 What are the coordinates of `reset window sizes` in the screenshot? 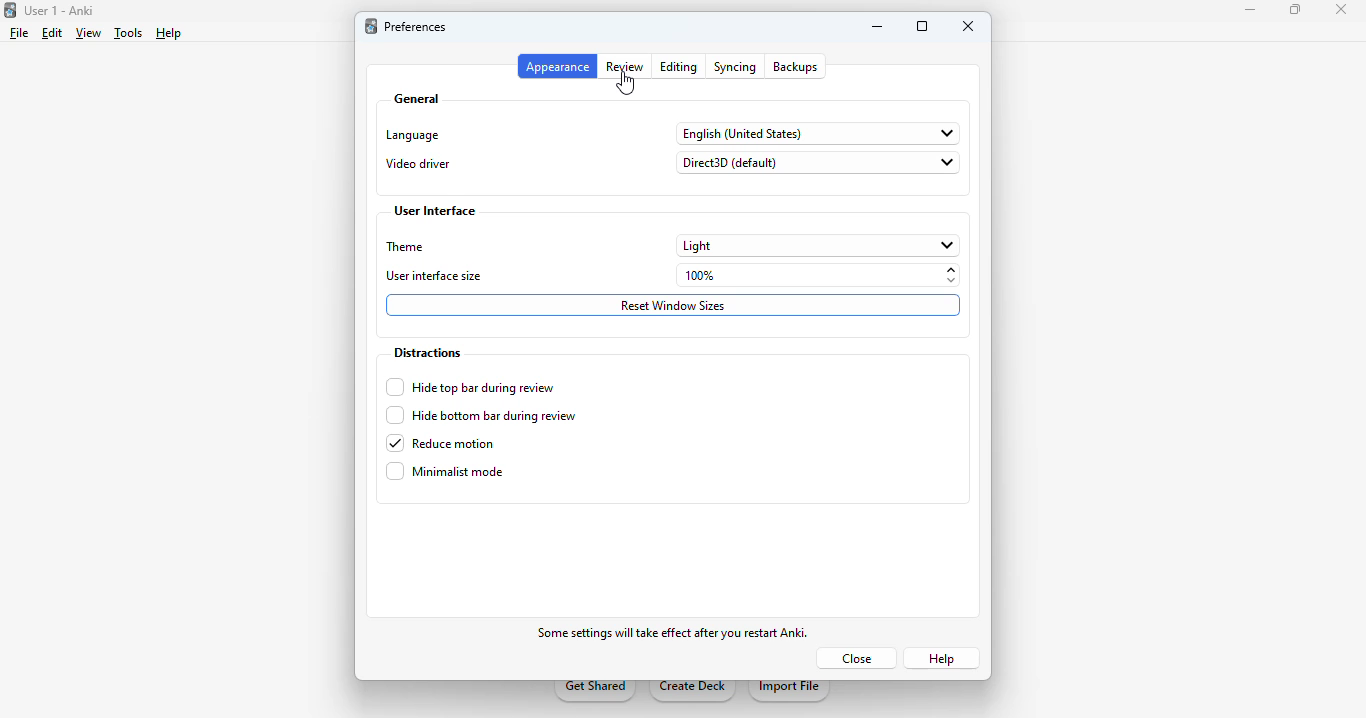 It's located at (673, 306).